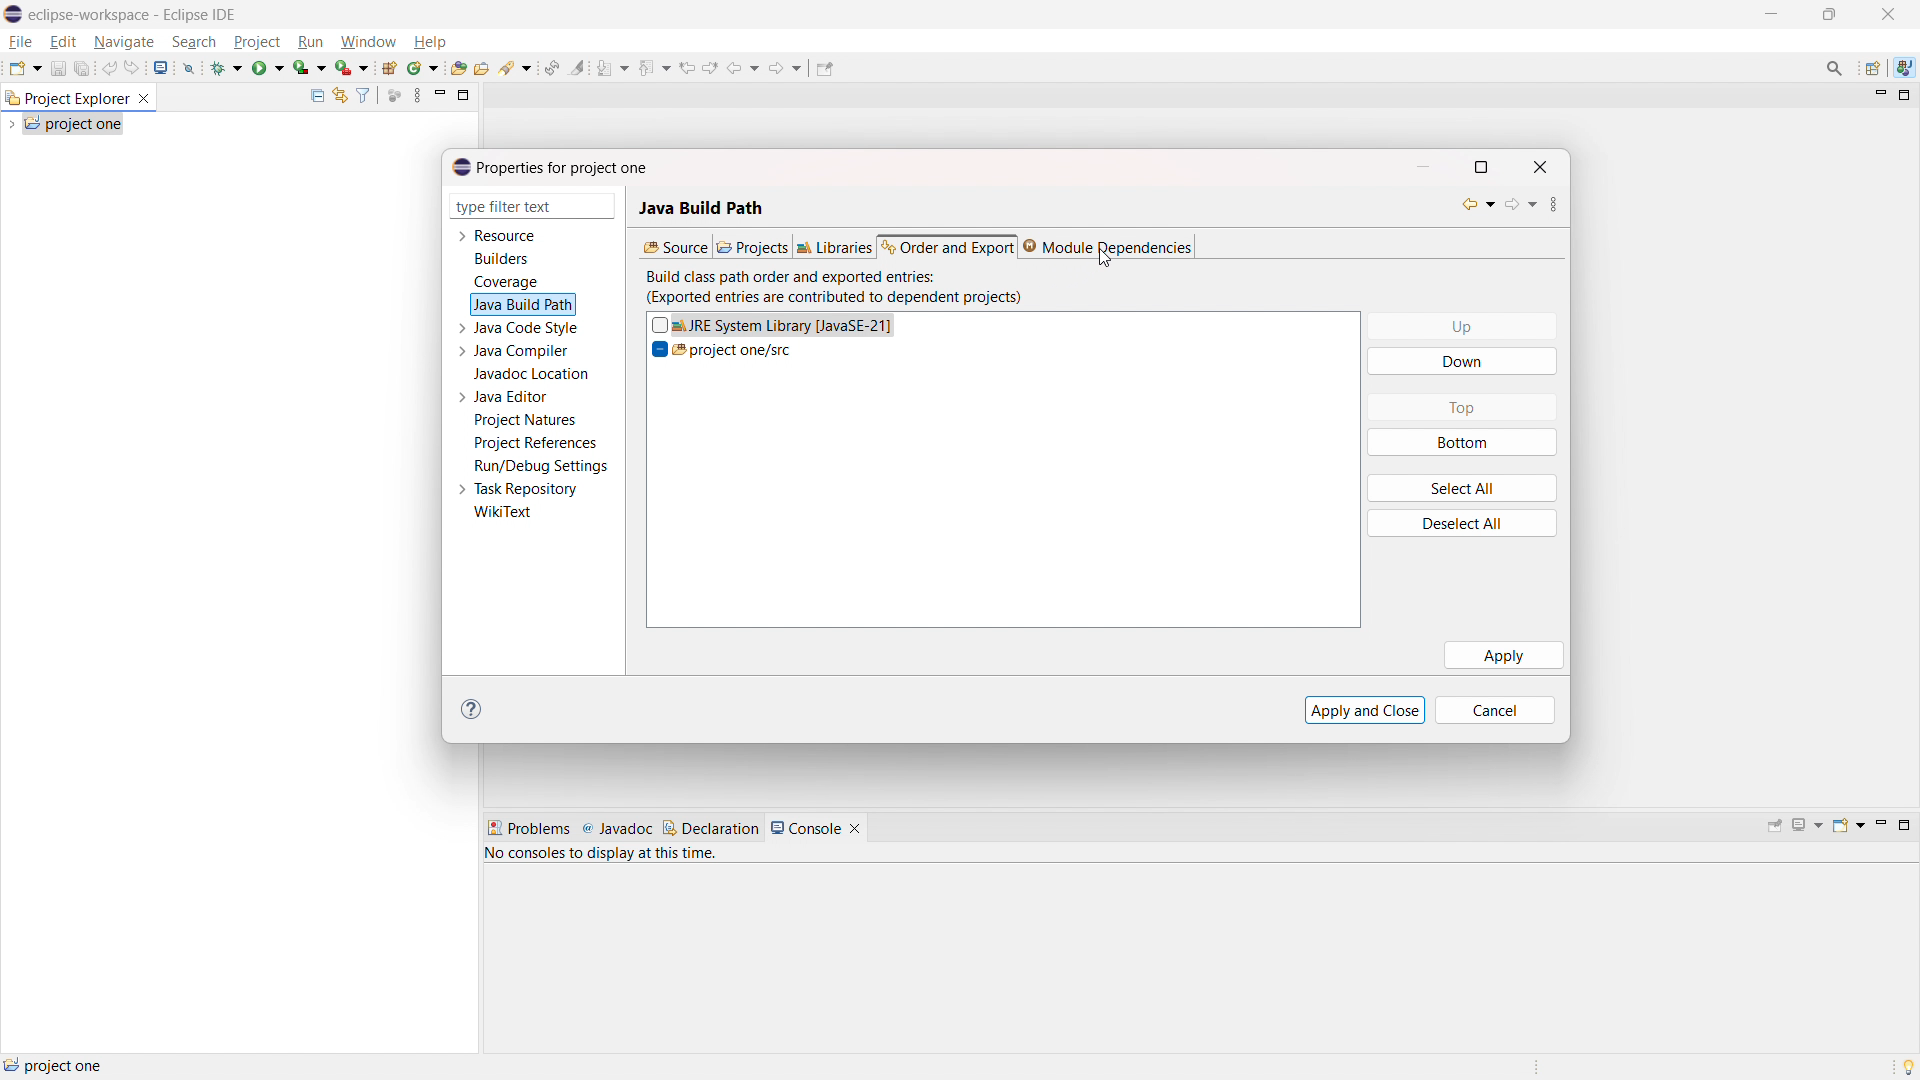 The width and height of the screenshot is (1920, 1080). What do you see at coordinates (417, 95) in the screenshot?
I see `view menu` at bounding box center [417, 95].